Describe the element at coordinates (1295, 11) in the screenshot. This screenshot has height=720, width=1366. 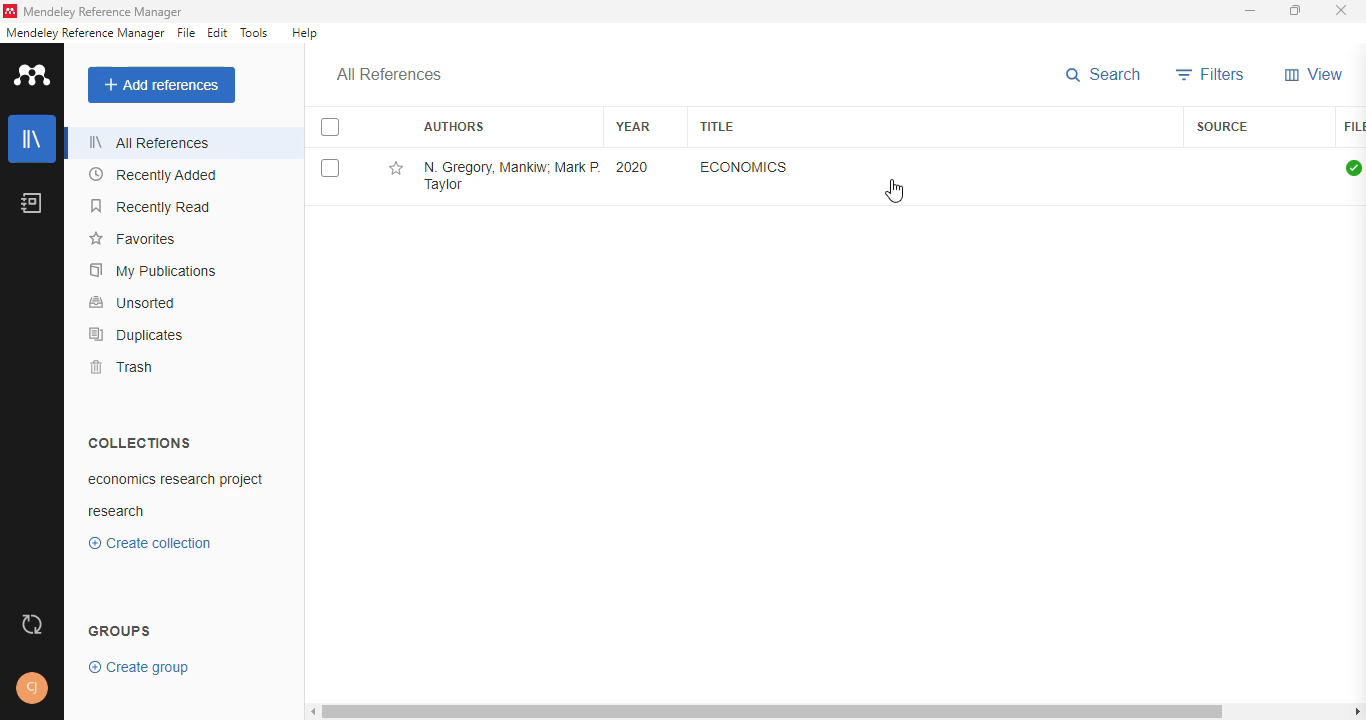
I see `maximize` at that location.